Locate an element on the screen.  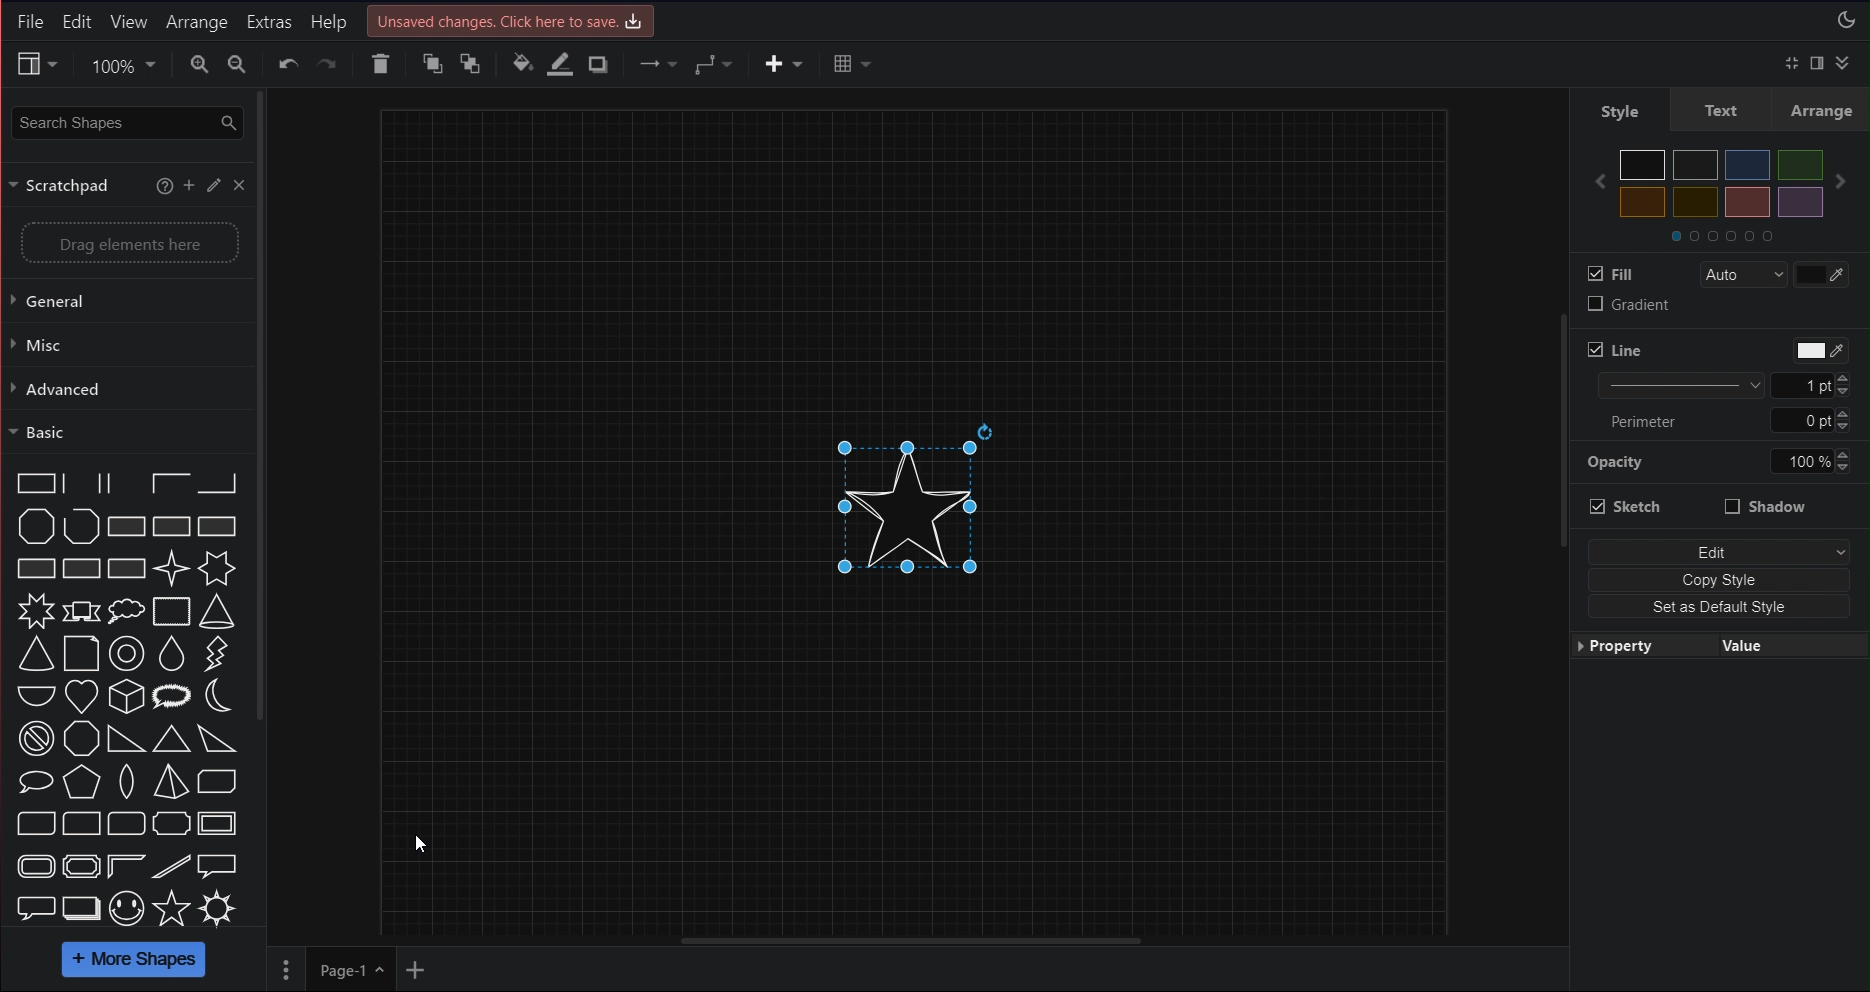
rectangle with reverse diagonal fill is located at coordinates (172, 526).